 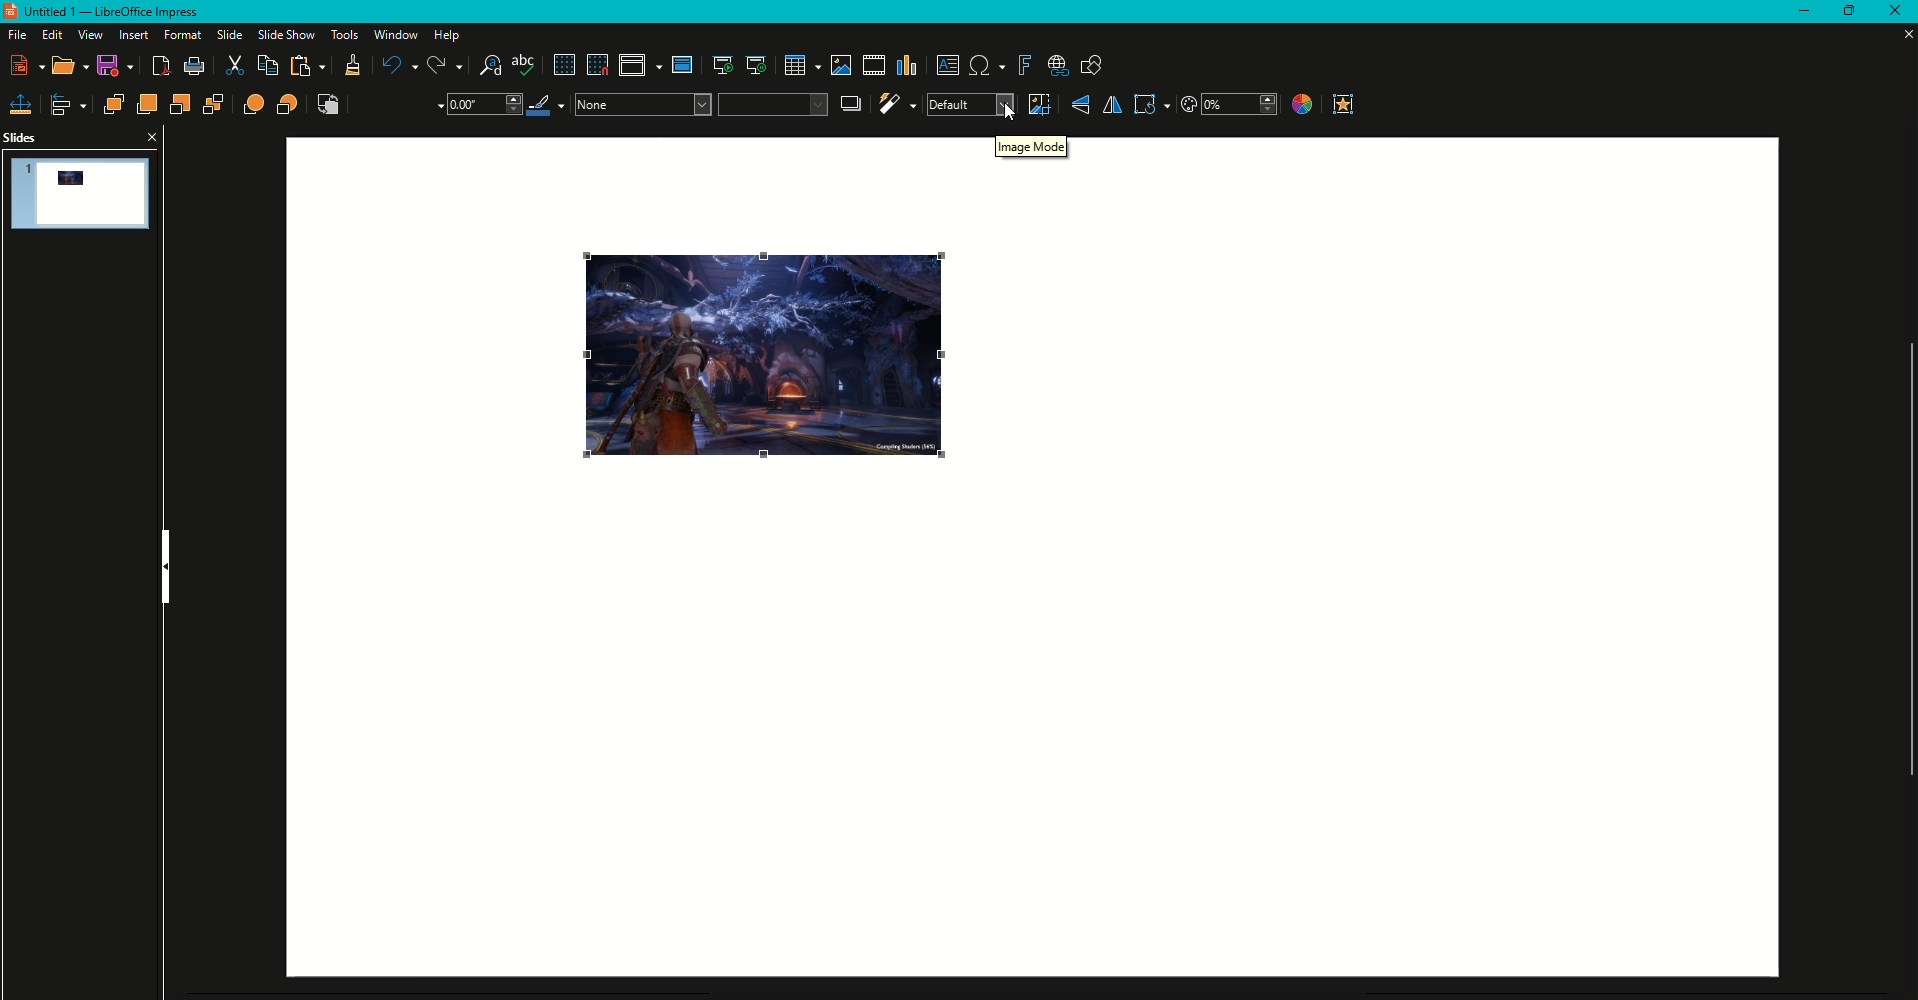 What do you see at coordinates (329, 105) in the screenshot?
I see `Reverse` at bounding box center [329, 105].